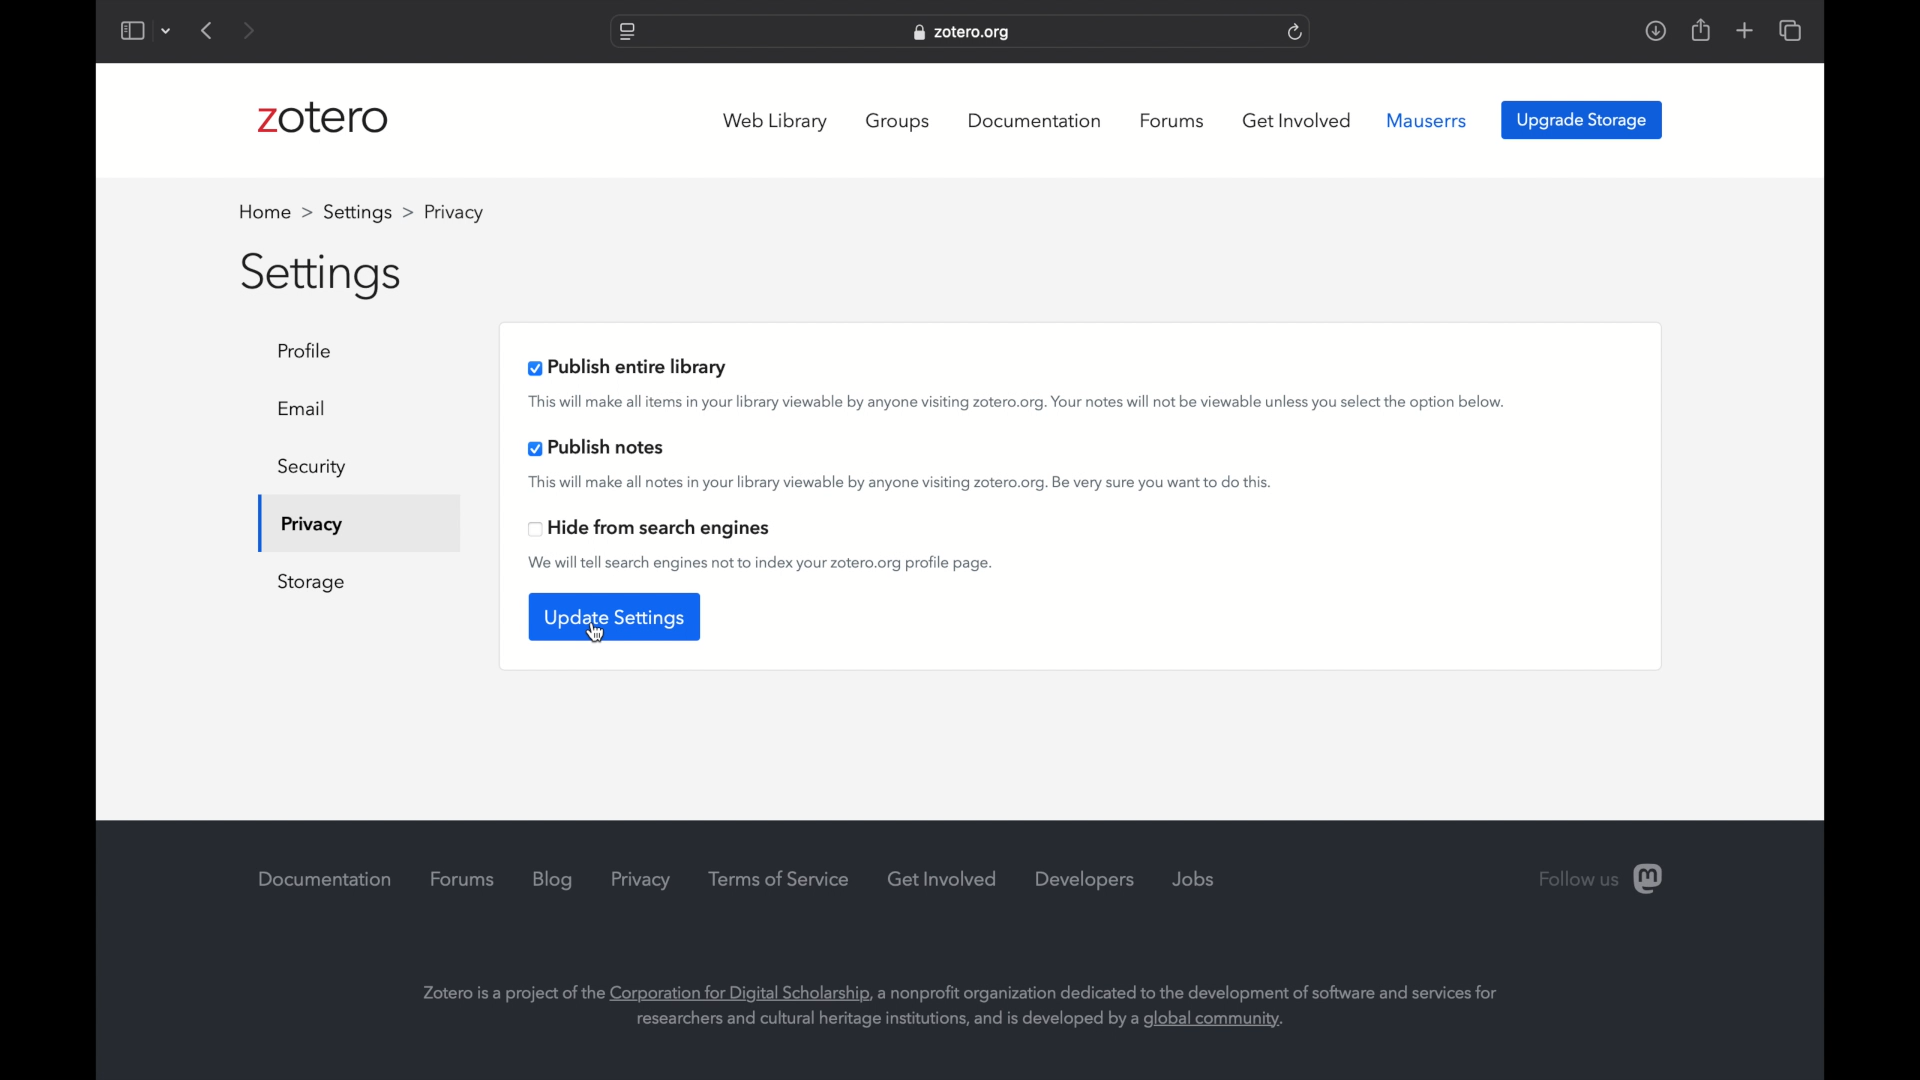  Describe the element at coordinates (598, 448) in the screenshot. I see `publish notes` at that location.